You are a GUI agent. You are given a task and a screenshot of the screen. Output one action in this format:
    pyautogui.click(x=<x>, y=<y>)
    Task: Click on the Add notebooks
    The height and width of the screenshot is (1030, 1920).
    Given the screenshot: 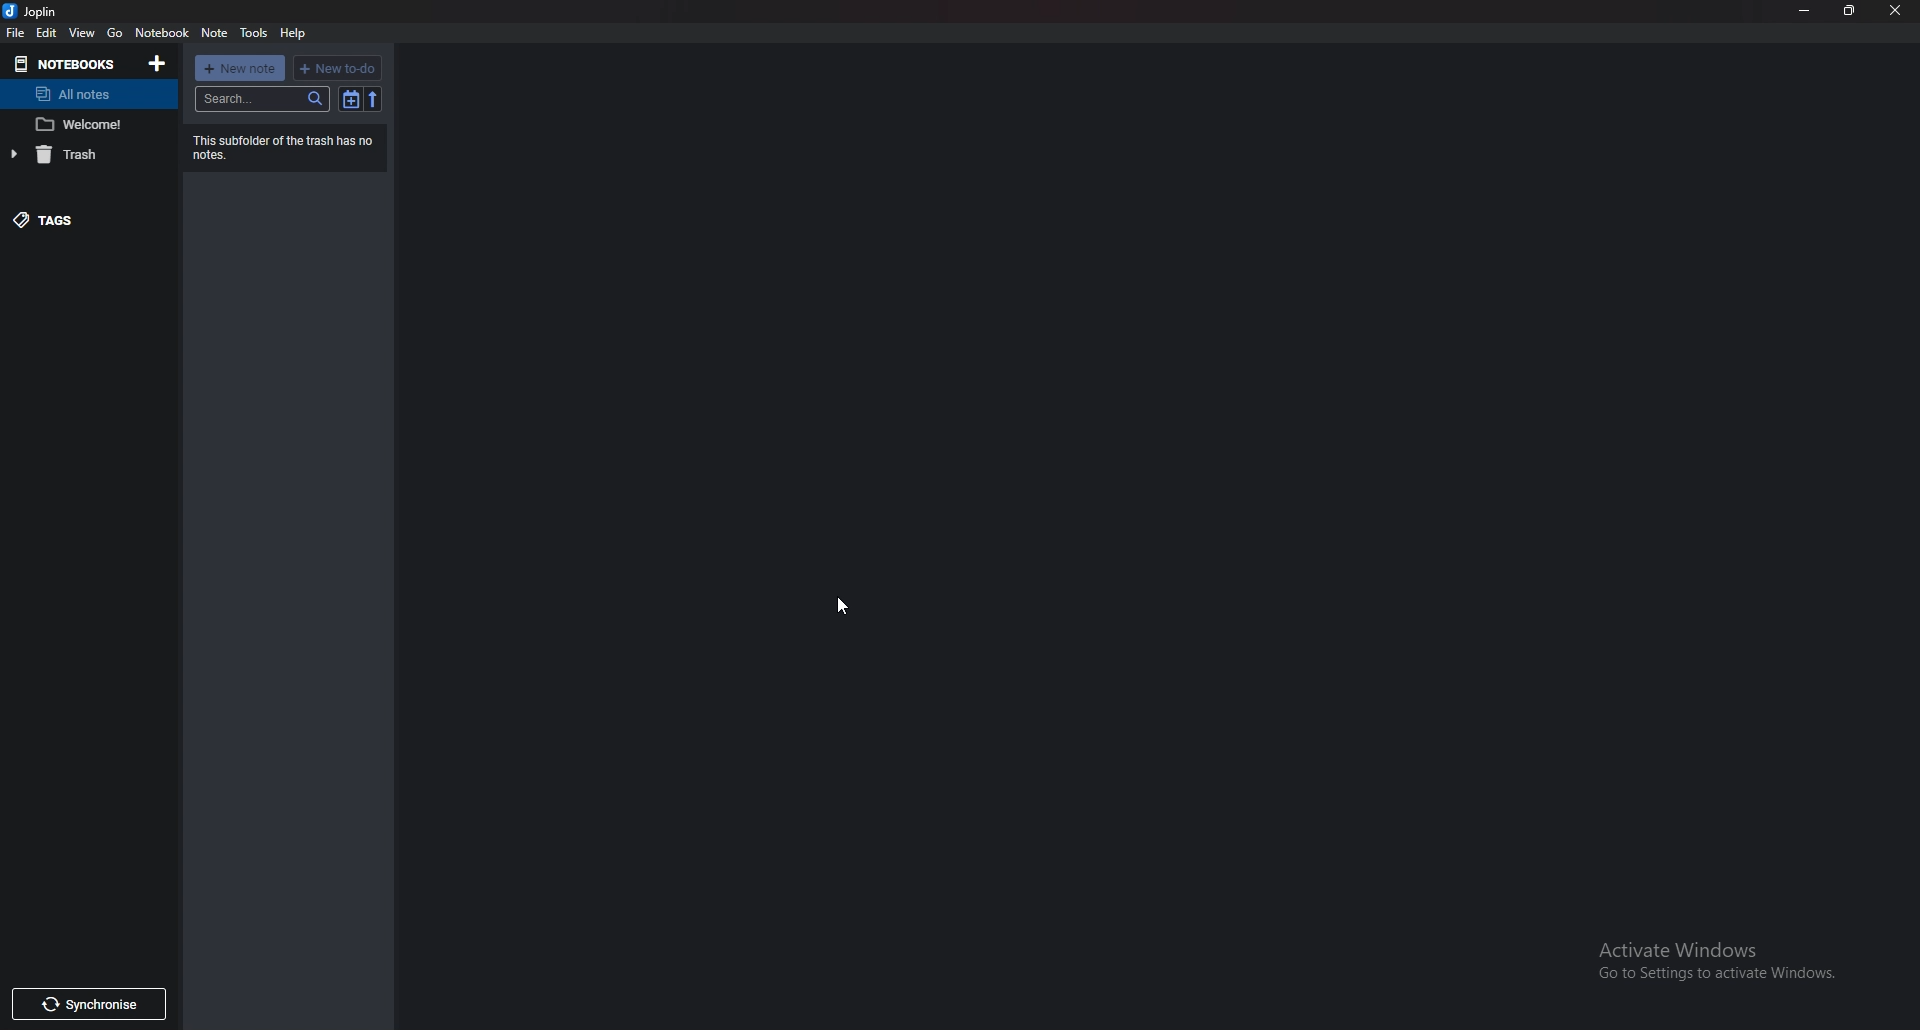 What is the action you would take?
    pyautogui.click(x=160, y=64)
    